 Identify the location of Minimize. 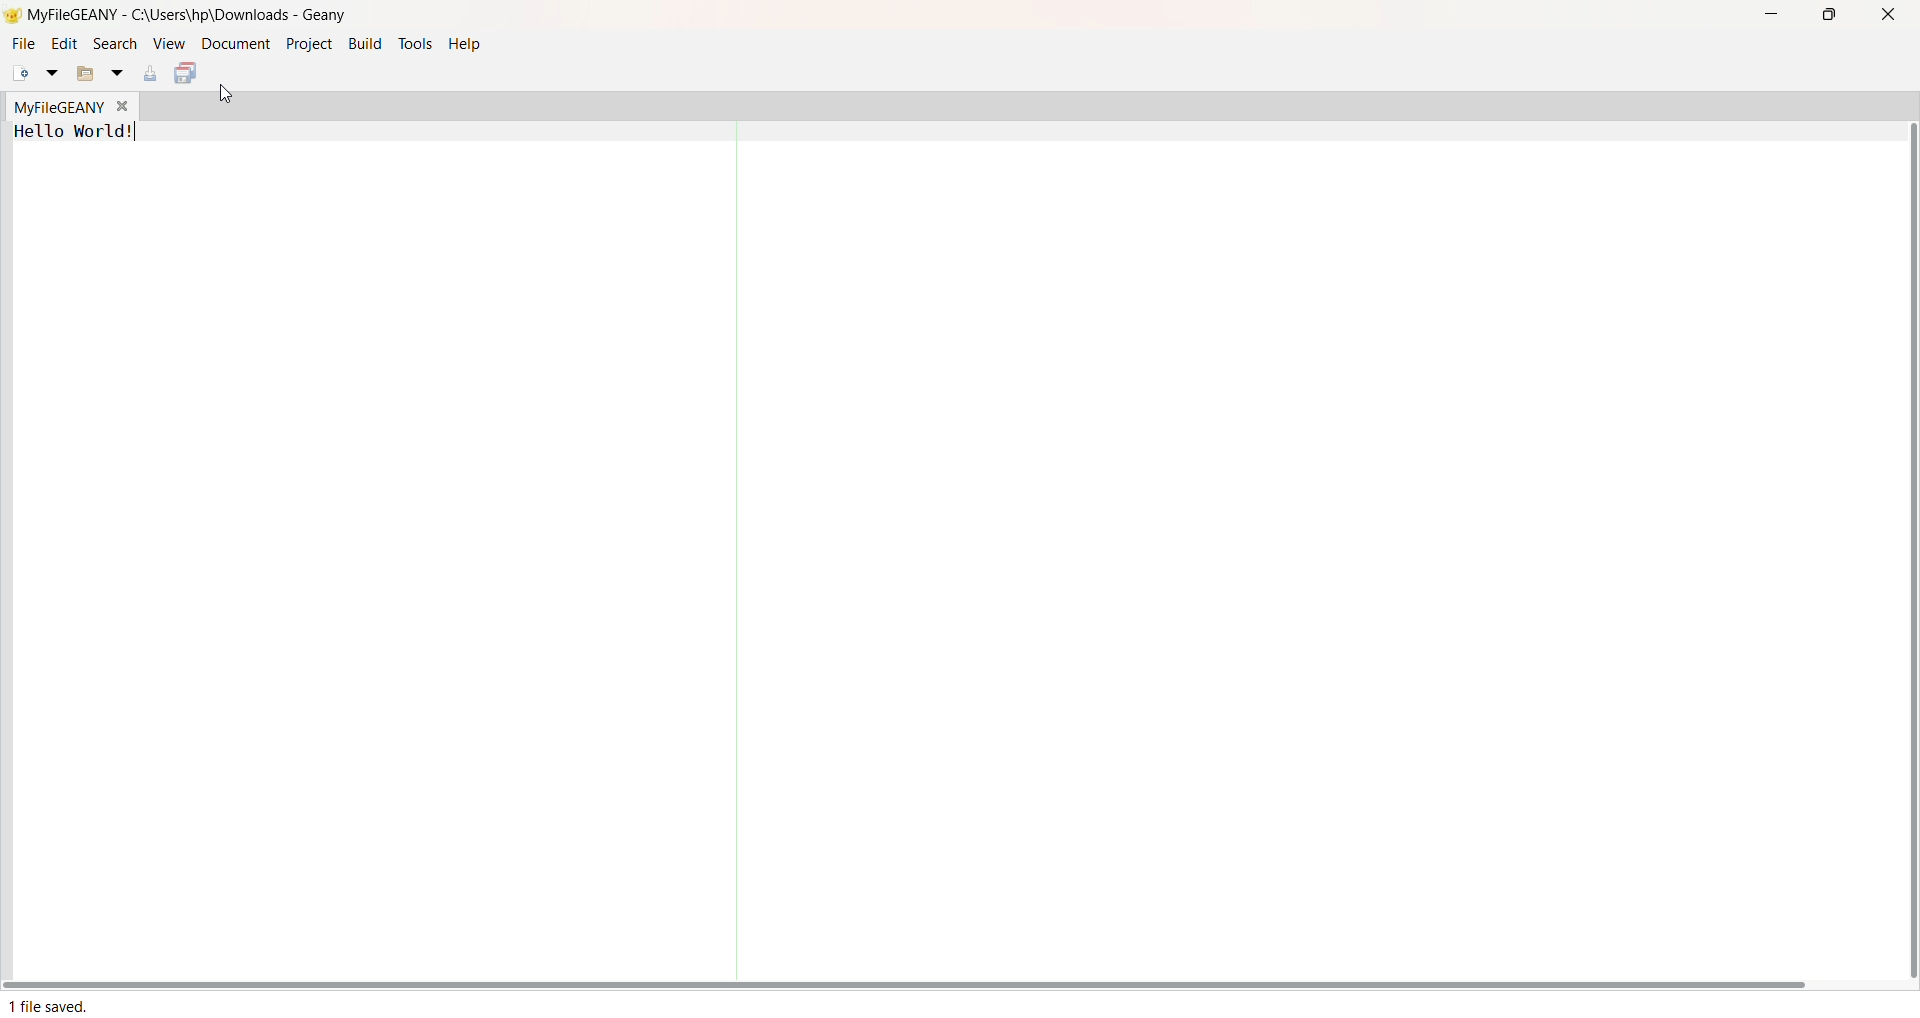
(1772, 15).